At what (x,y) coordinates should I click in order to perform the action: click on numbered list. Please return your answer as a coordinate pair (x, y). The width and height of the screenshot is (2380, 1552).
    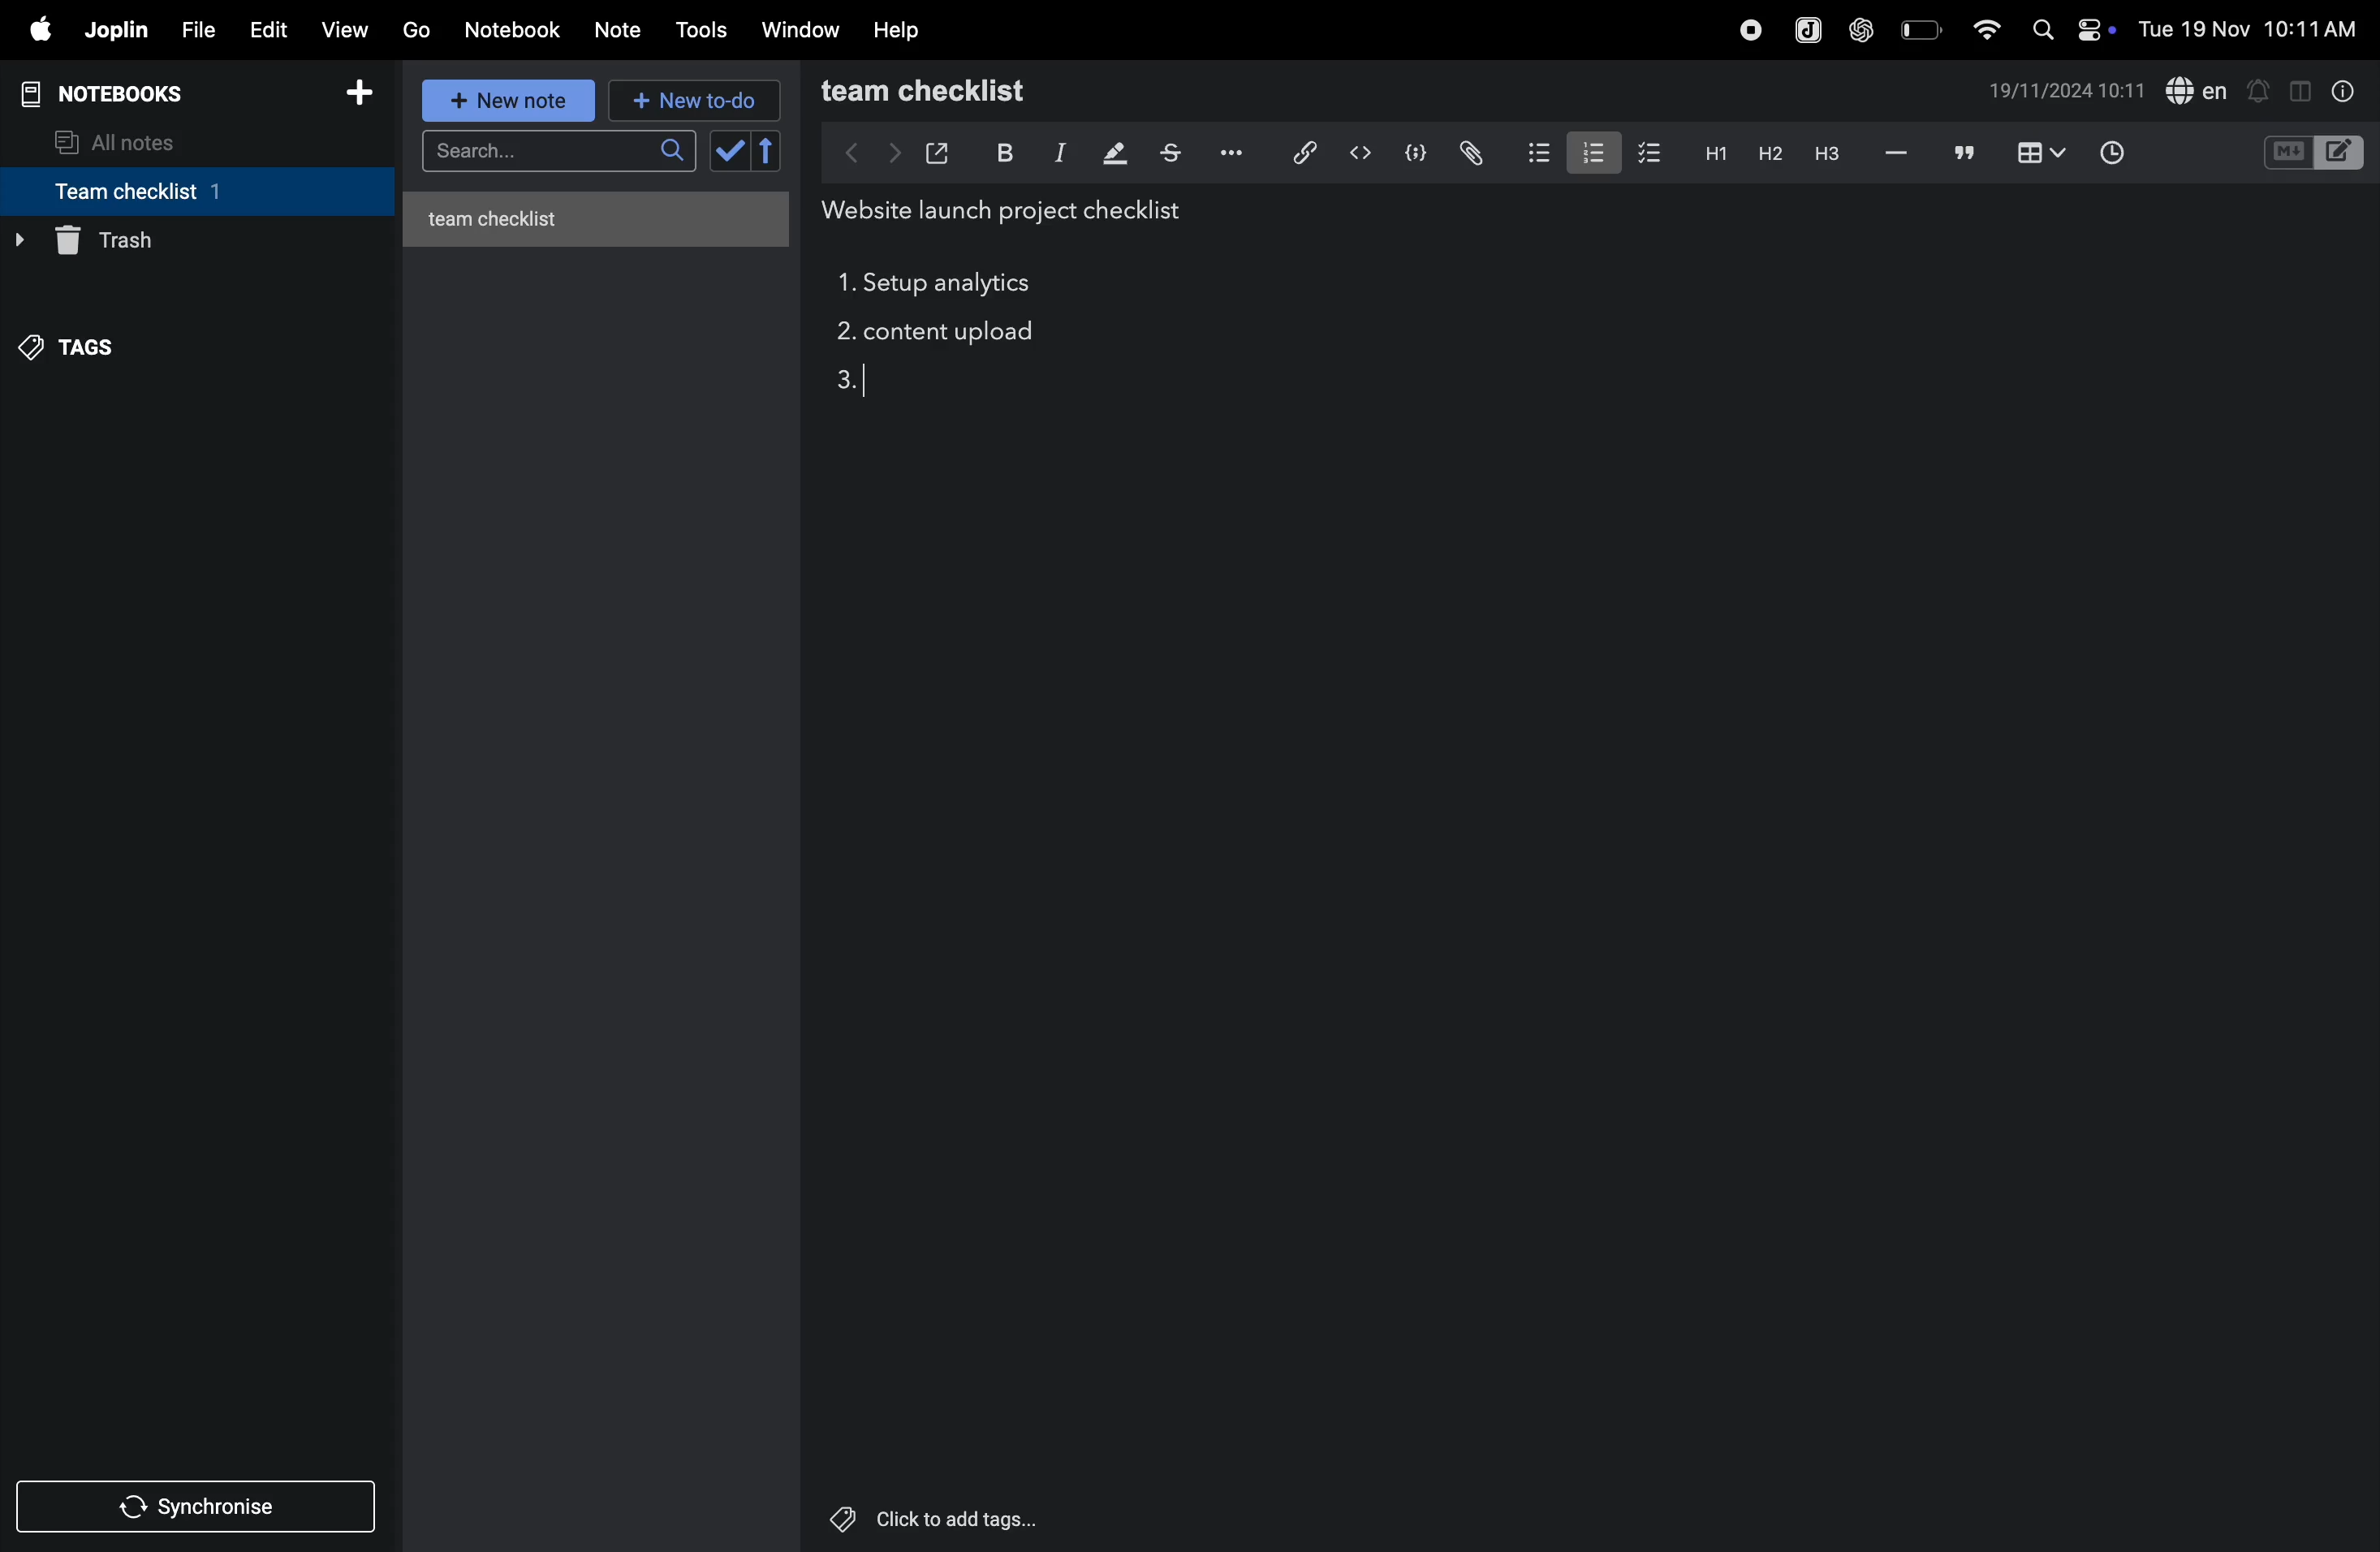
    Looking at the image, I should click on (1589, 150).